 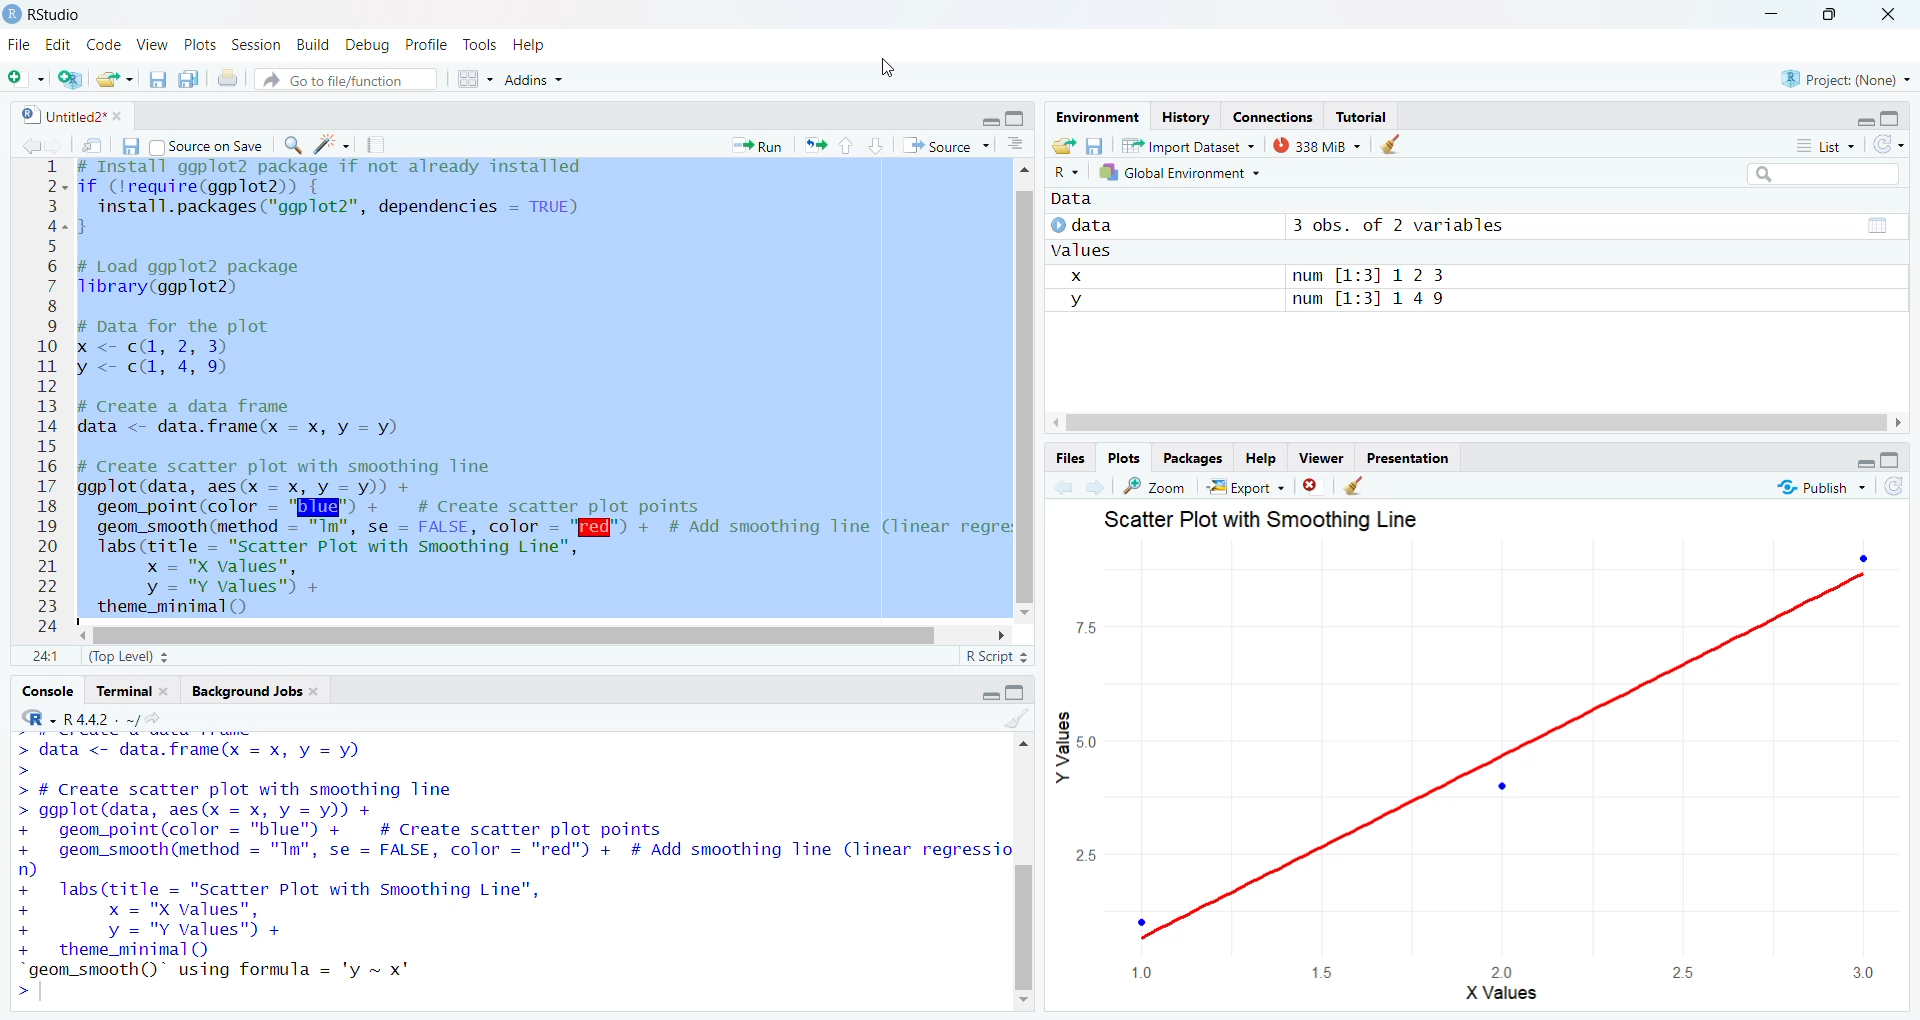 I want to click on x values, so click(x=1502, y=997).